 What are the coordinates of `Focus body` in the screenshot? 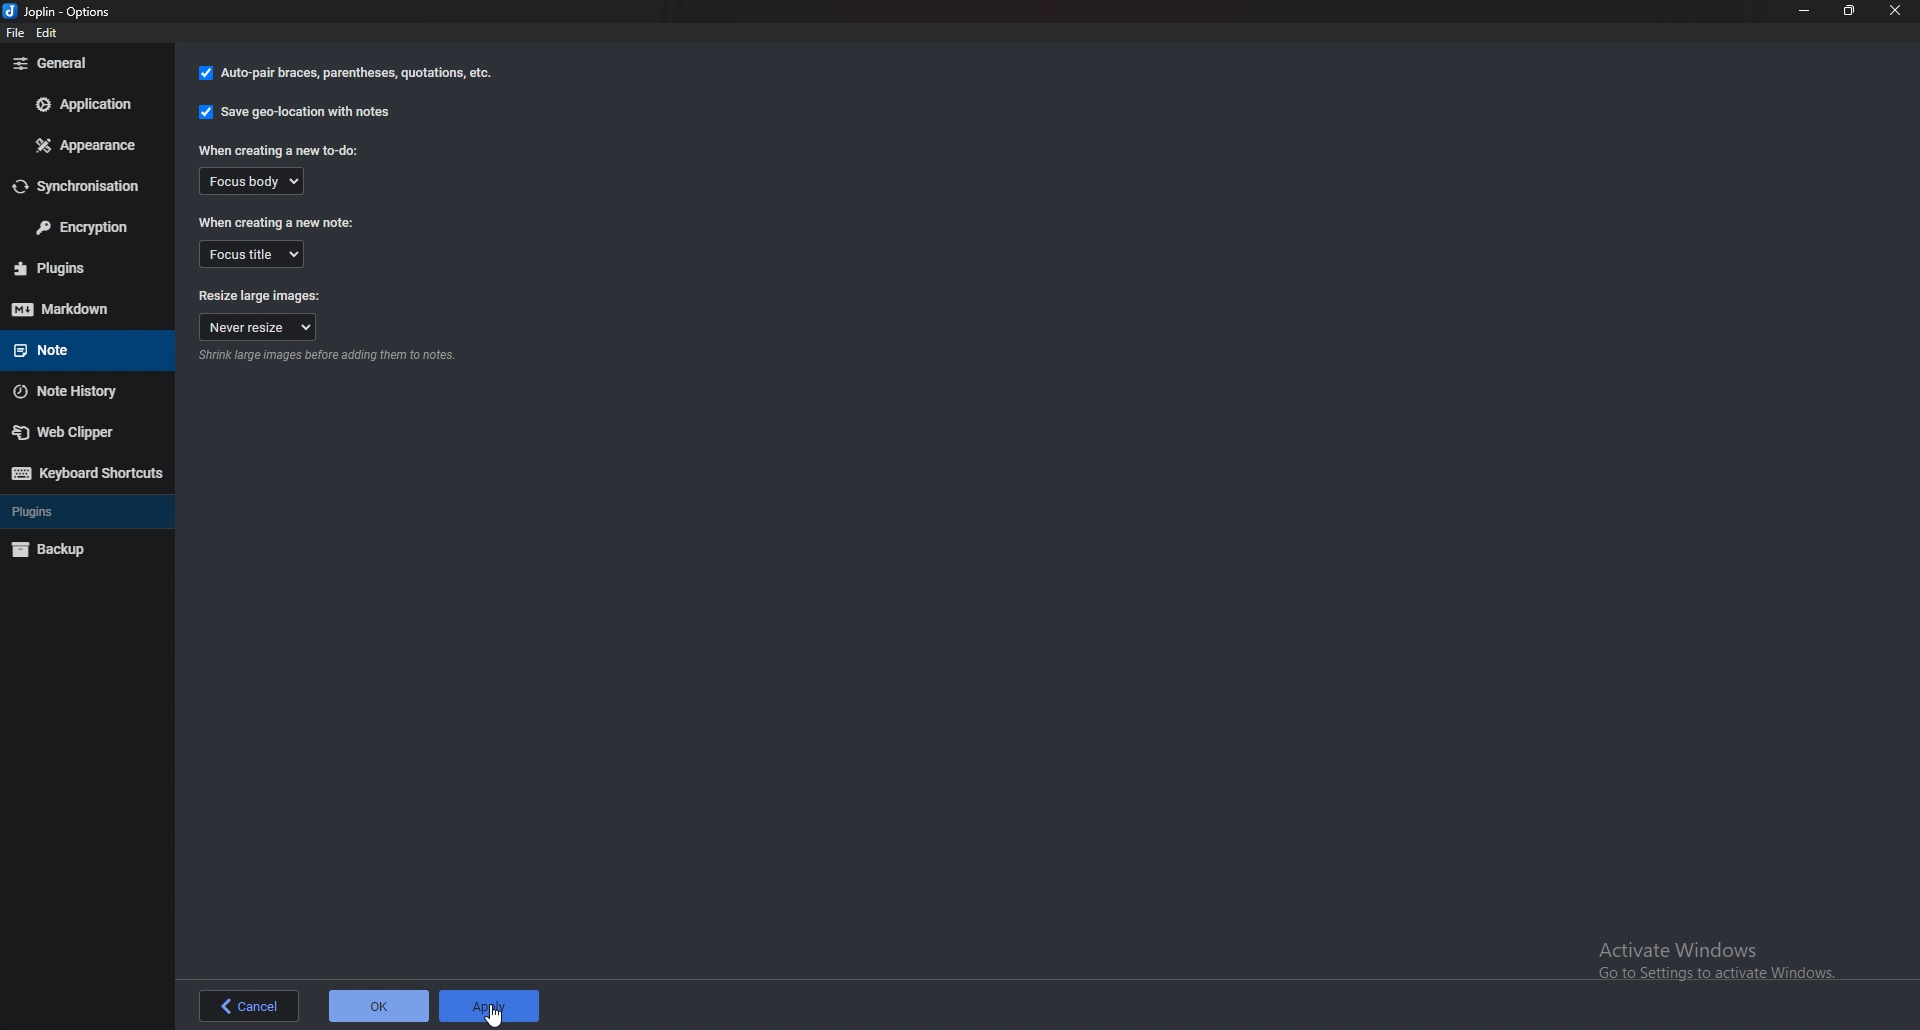 It's located at (250, 180).